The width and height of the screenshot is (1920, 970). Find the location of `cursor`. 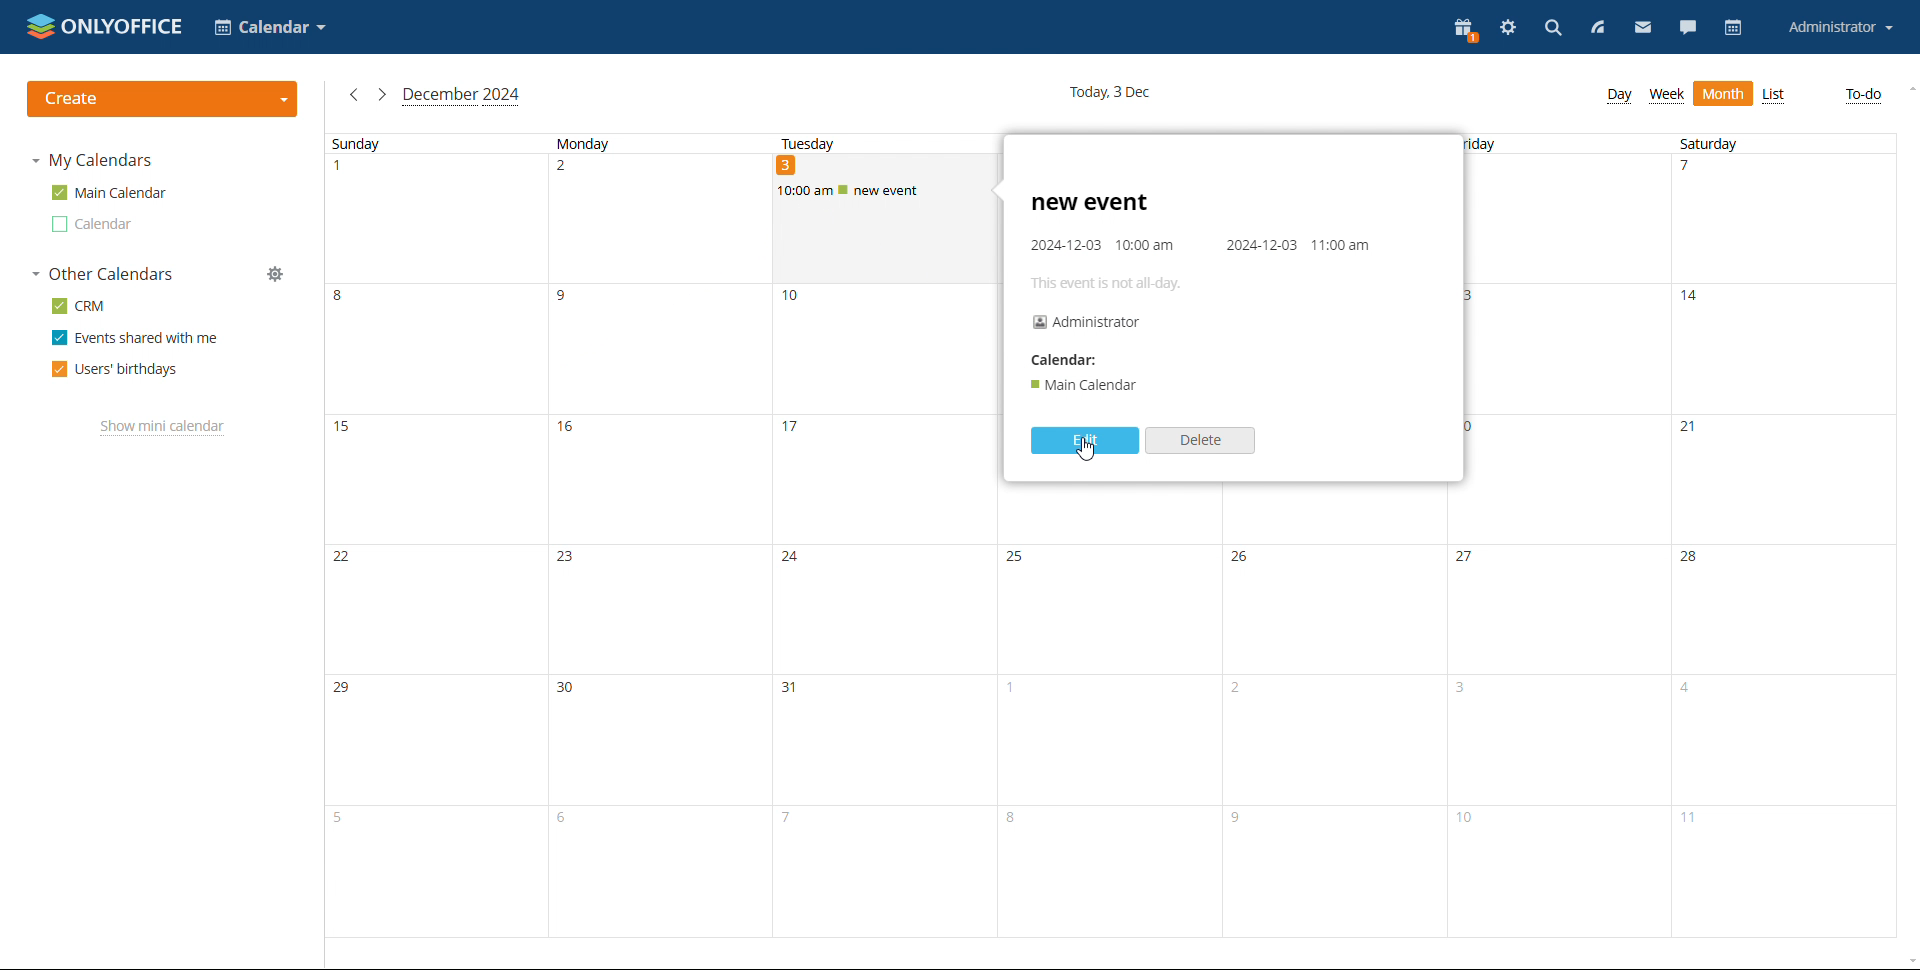

cursor is located at coordinates (1090, 451).